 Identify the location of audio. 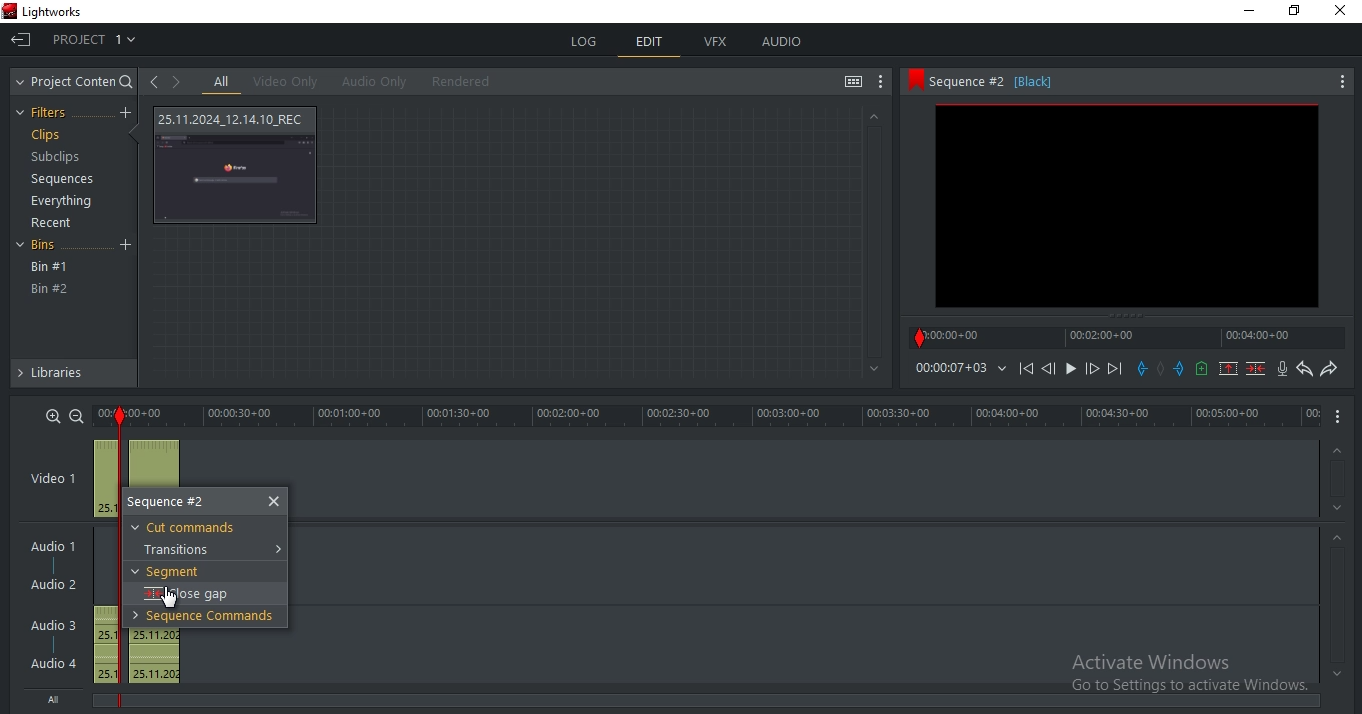
(141, 655).